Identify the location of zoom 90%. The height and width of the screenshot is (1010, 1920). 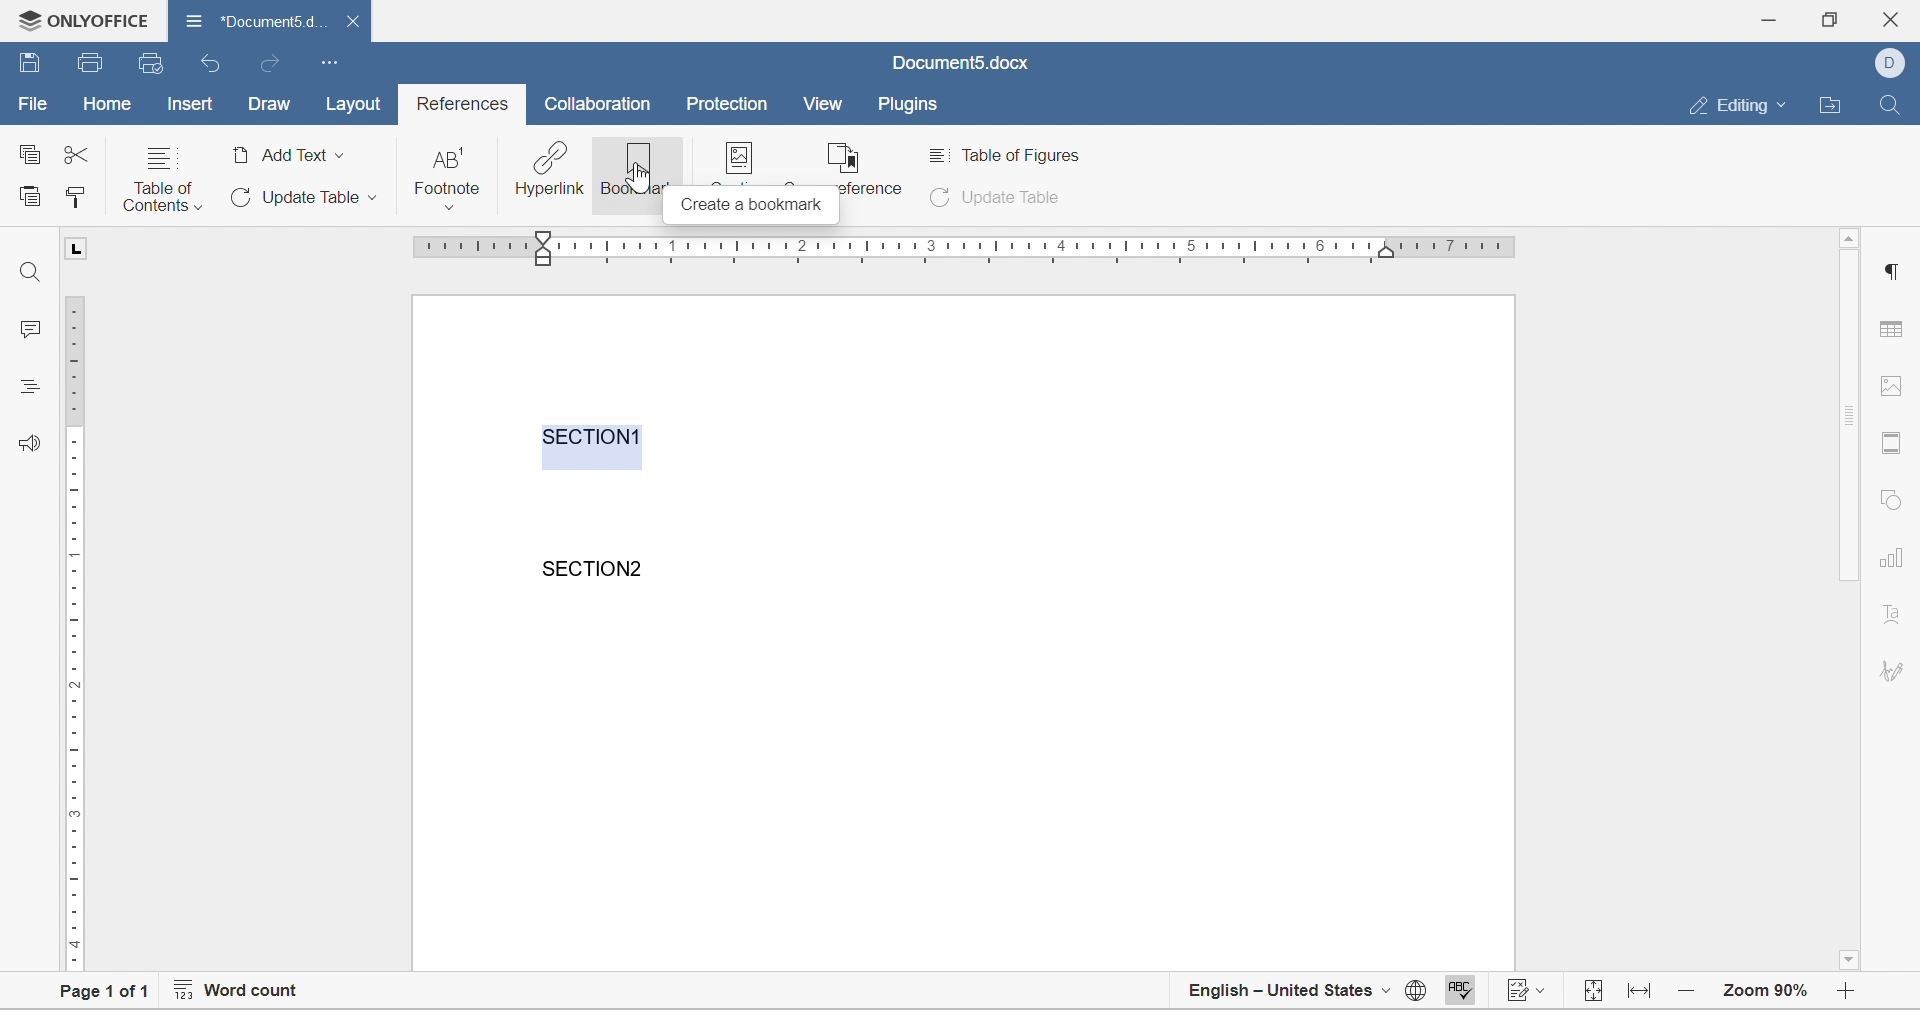
(1765, 989).